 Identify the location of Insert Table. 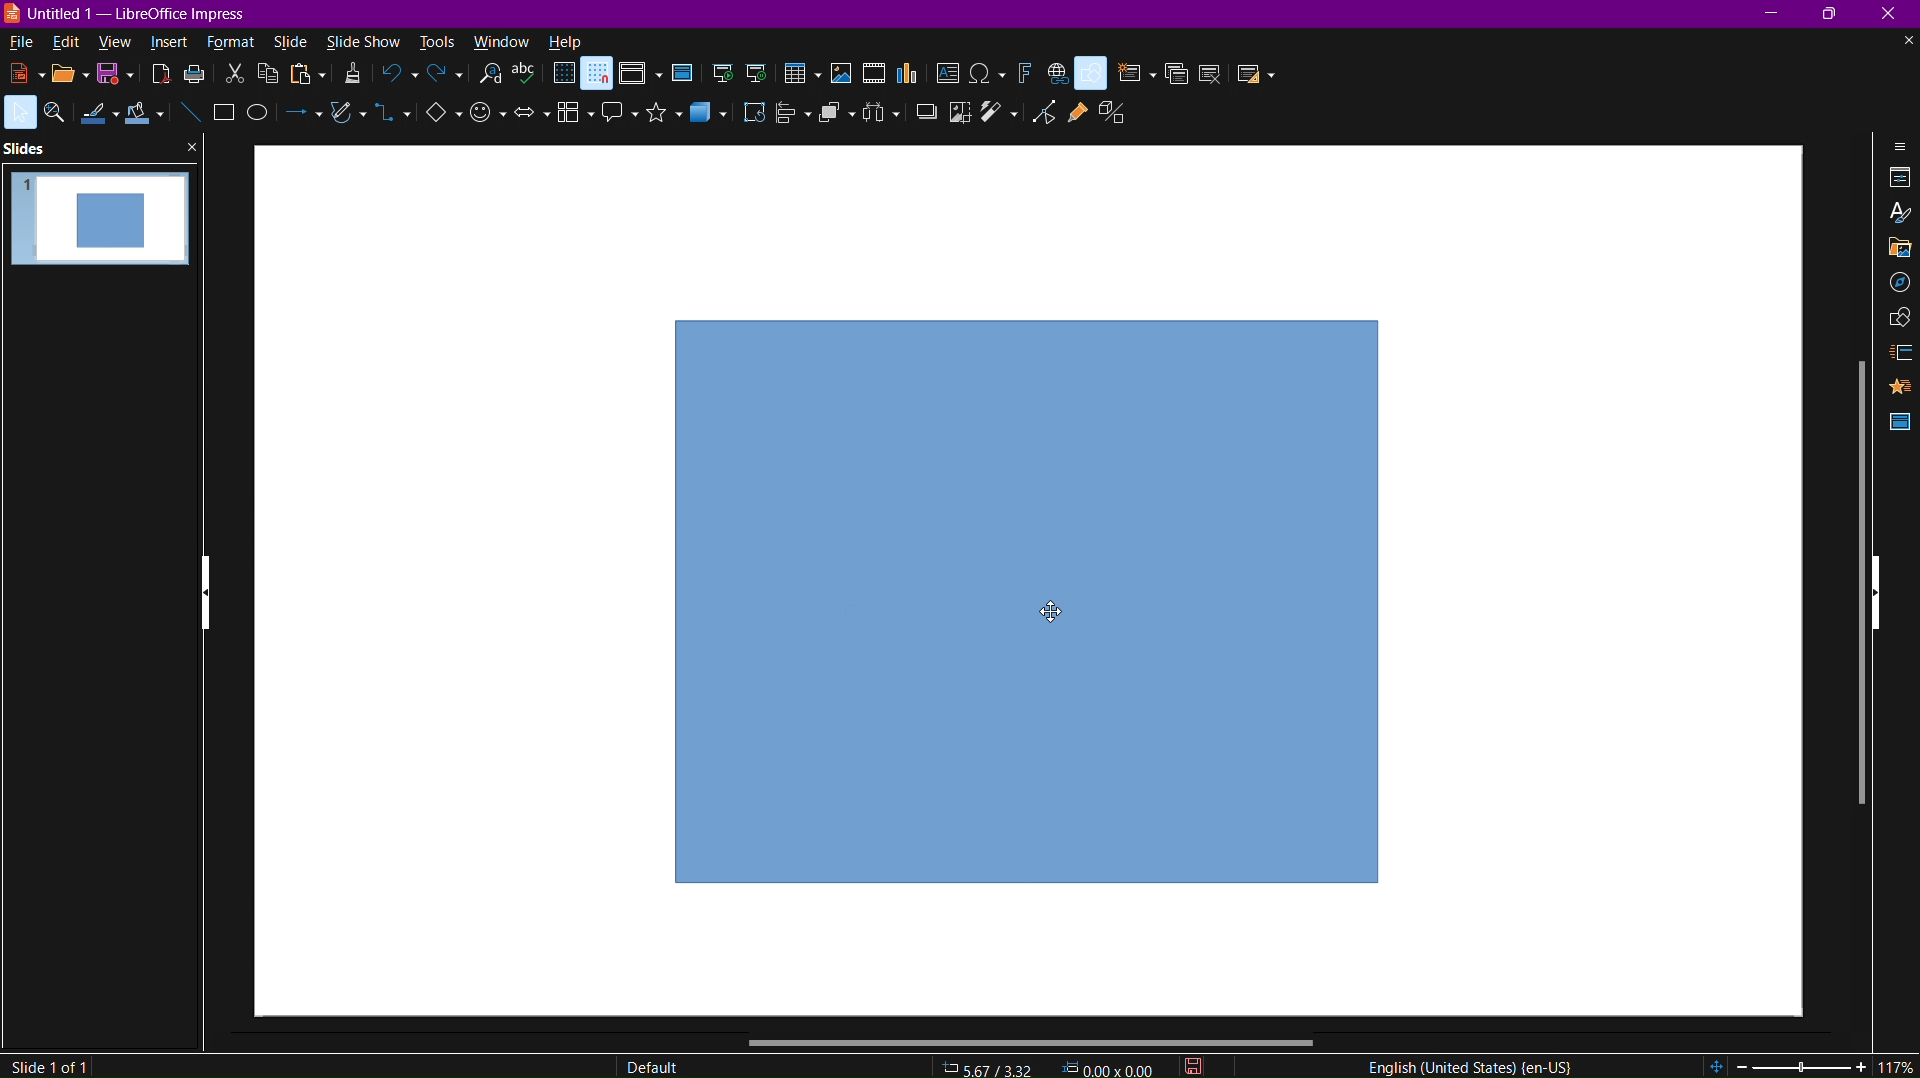
(802, 75).